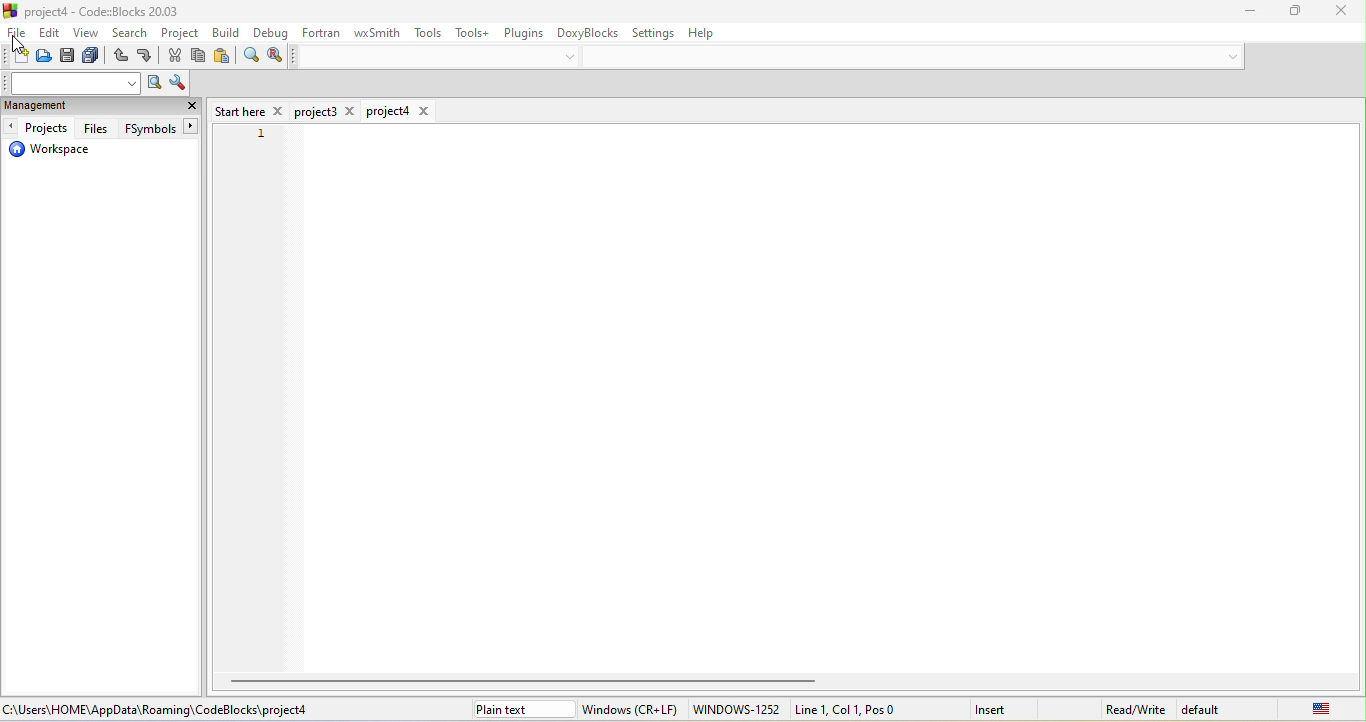 The height and width of the screenshot is (722, 1366). I want to click on save everything, so click(94, 58).